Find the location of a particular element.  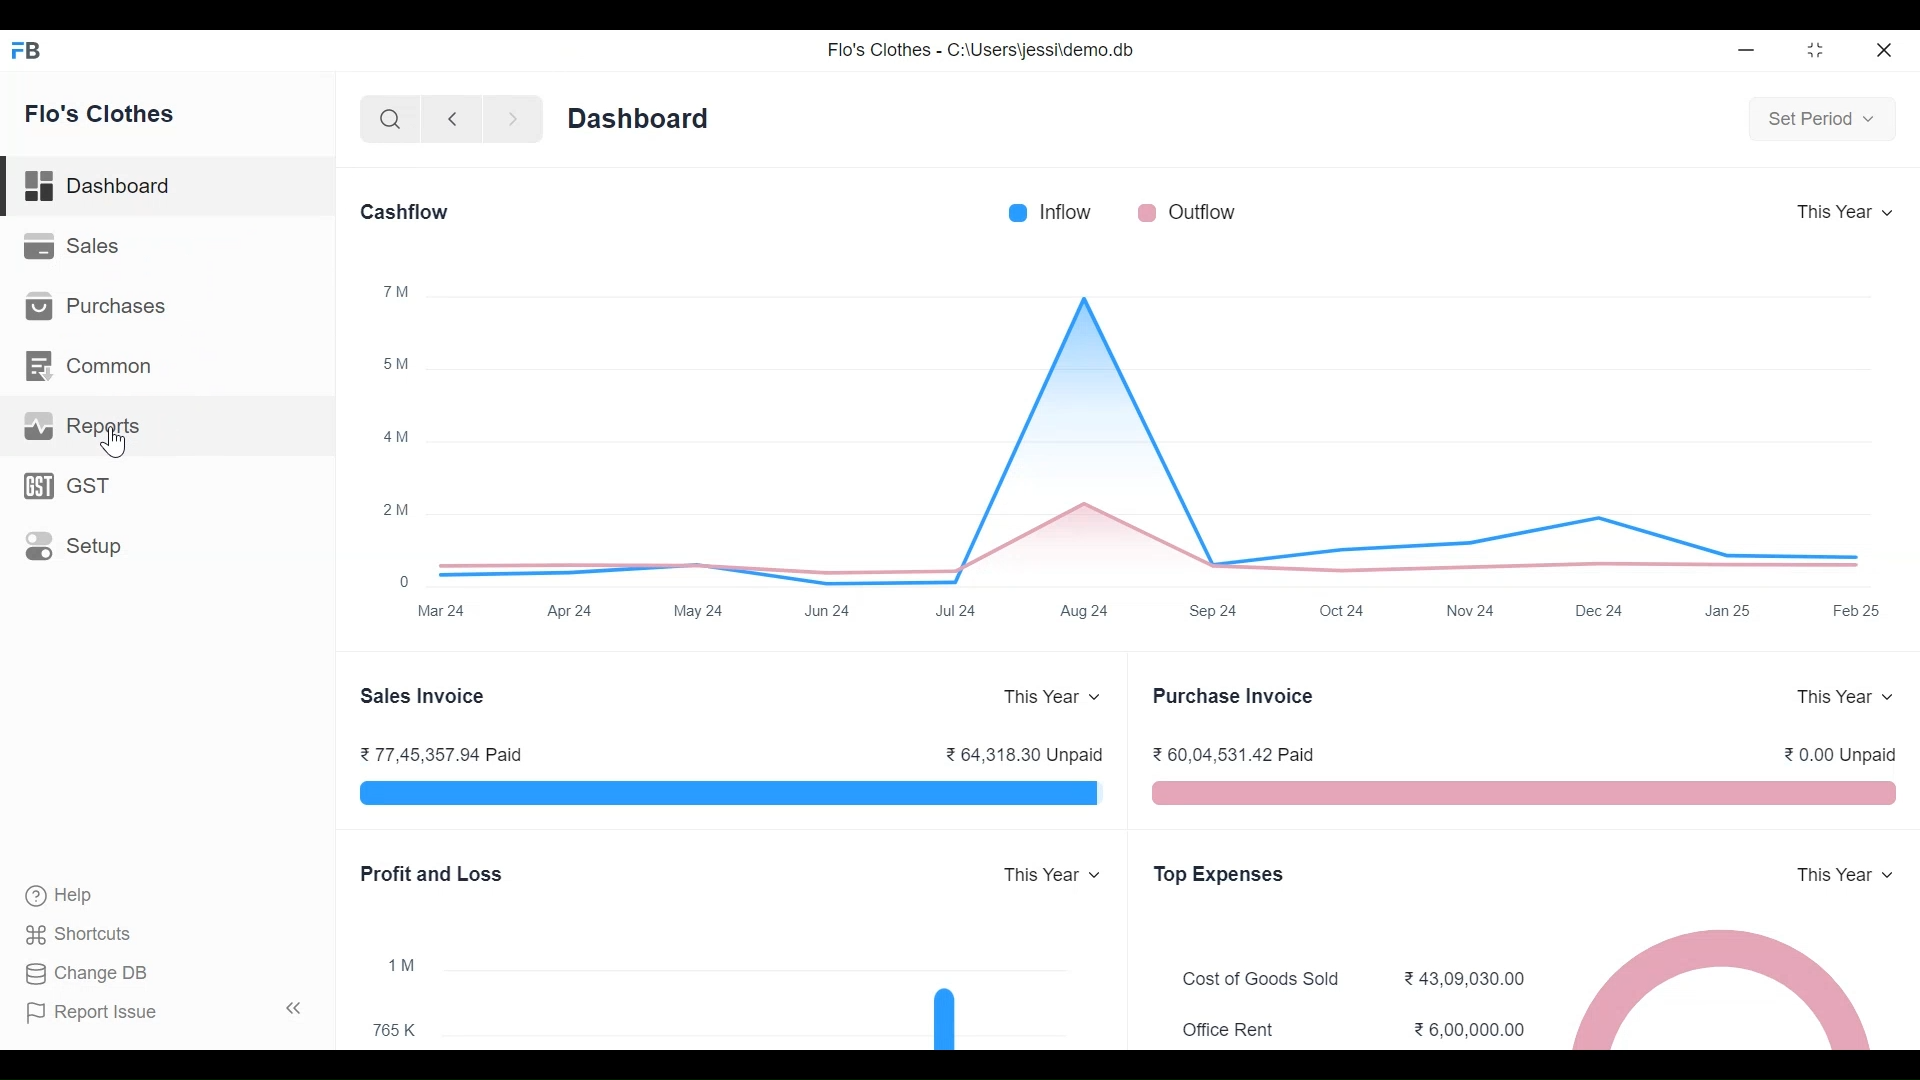

43,09,030.00 is located at coordinates (1466, 979).